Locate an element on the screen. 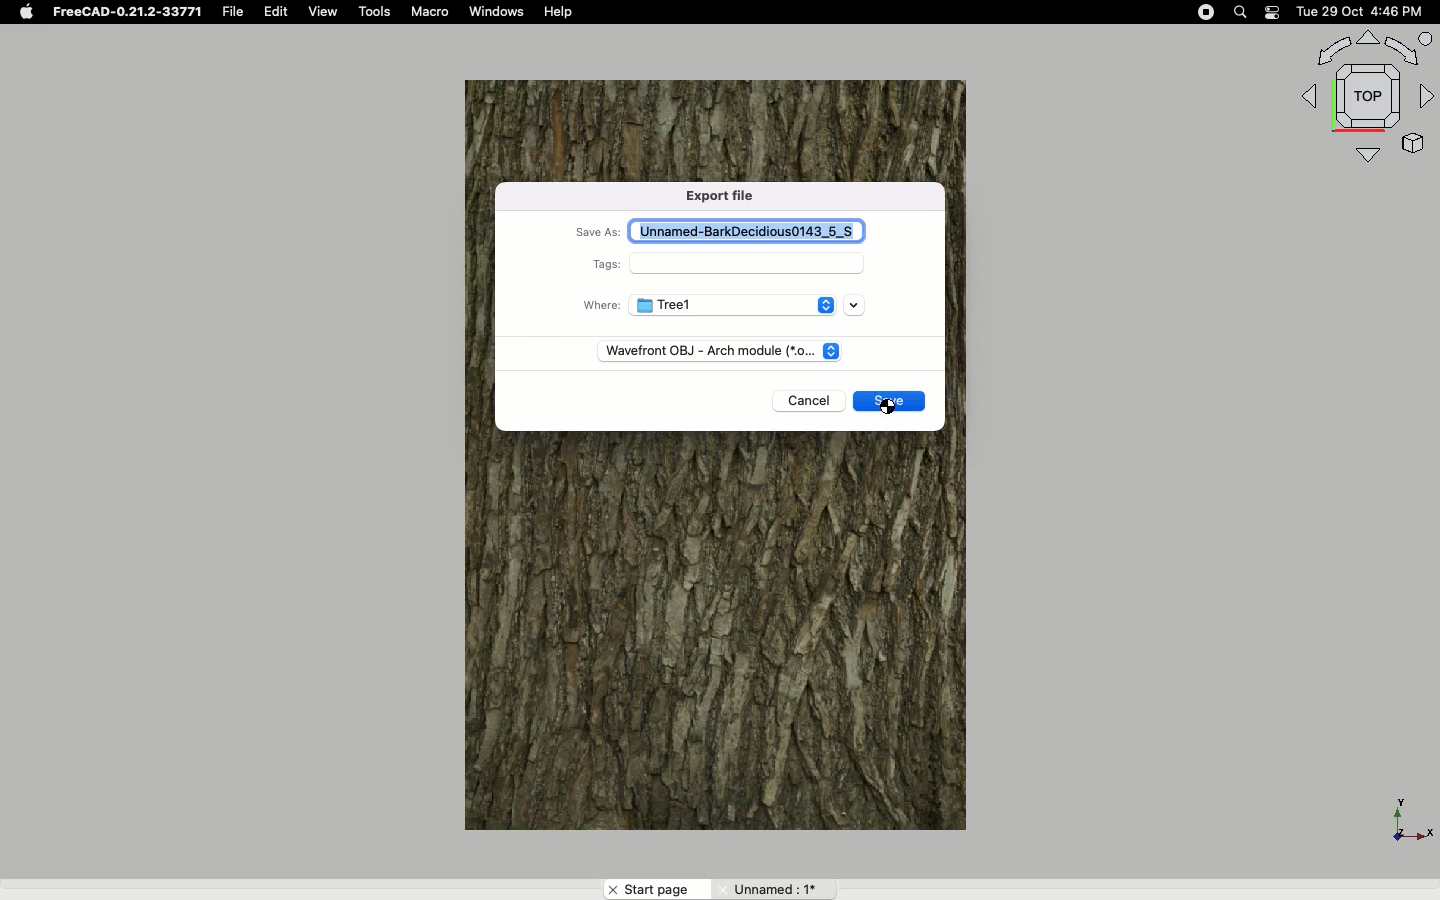 This screenshot has width=1440, height=900. Export file is located at coordinates (726, 198).